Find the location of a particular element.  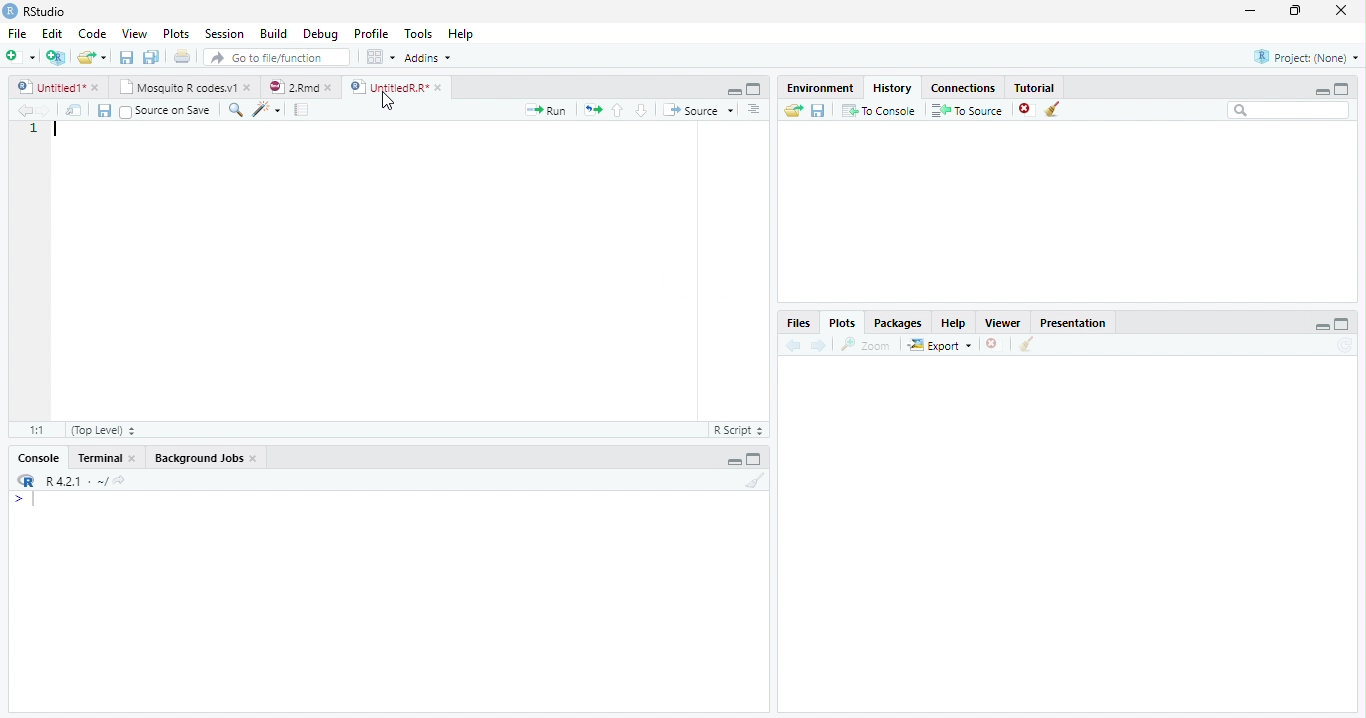

Clear all plots is located at coordinates (1025, 344).